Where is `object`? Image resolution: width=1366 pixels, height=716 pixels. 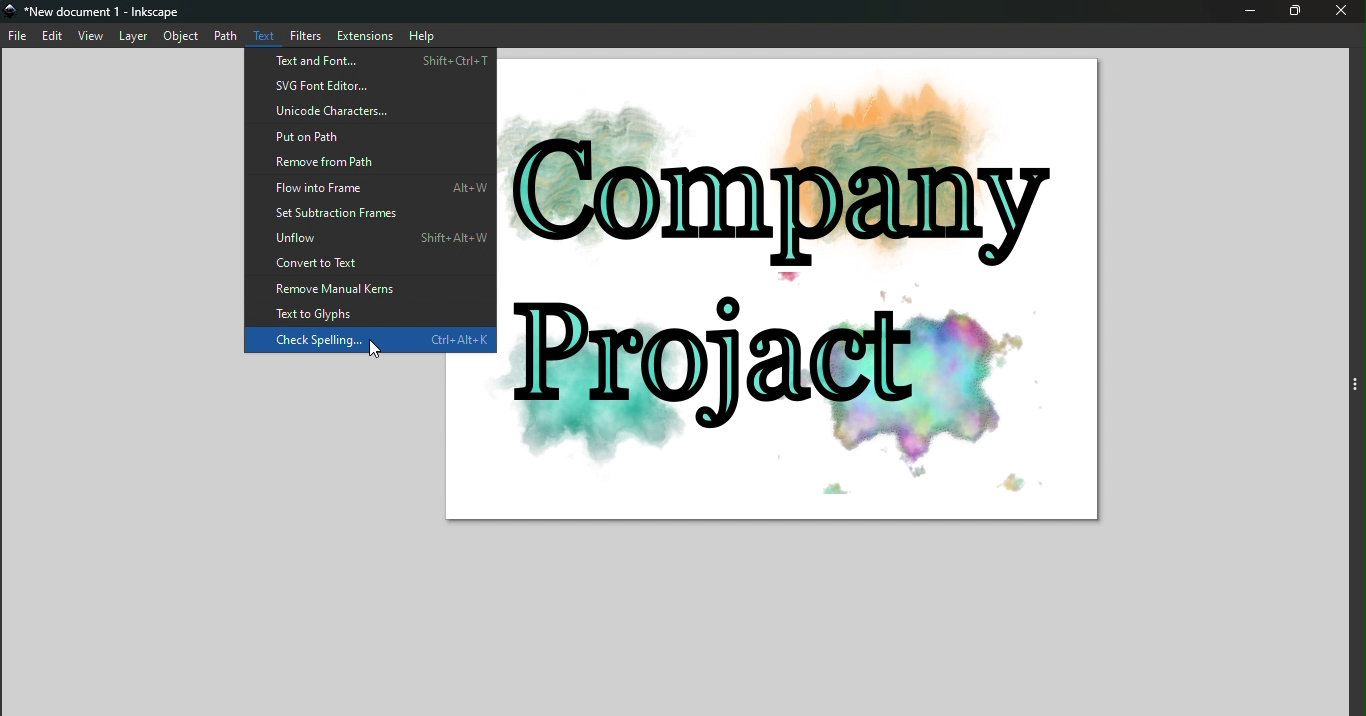 object is located at coordinates (182, 37).